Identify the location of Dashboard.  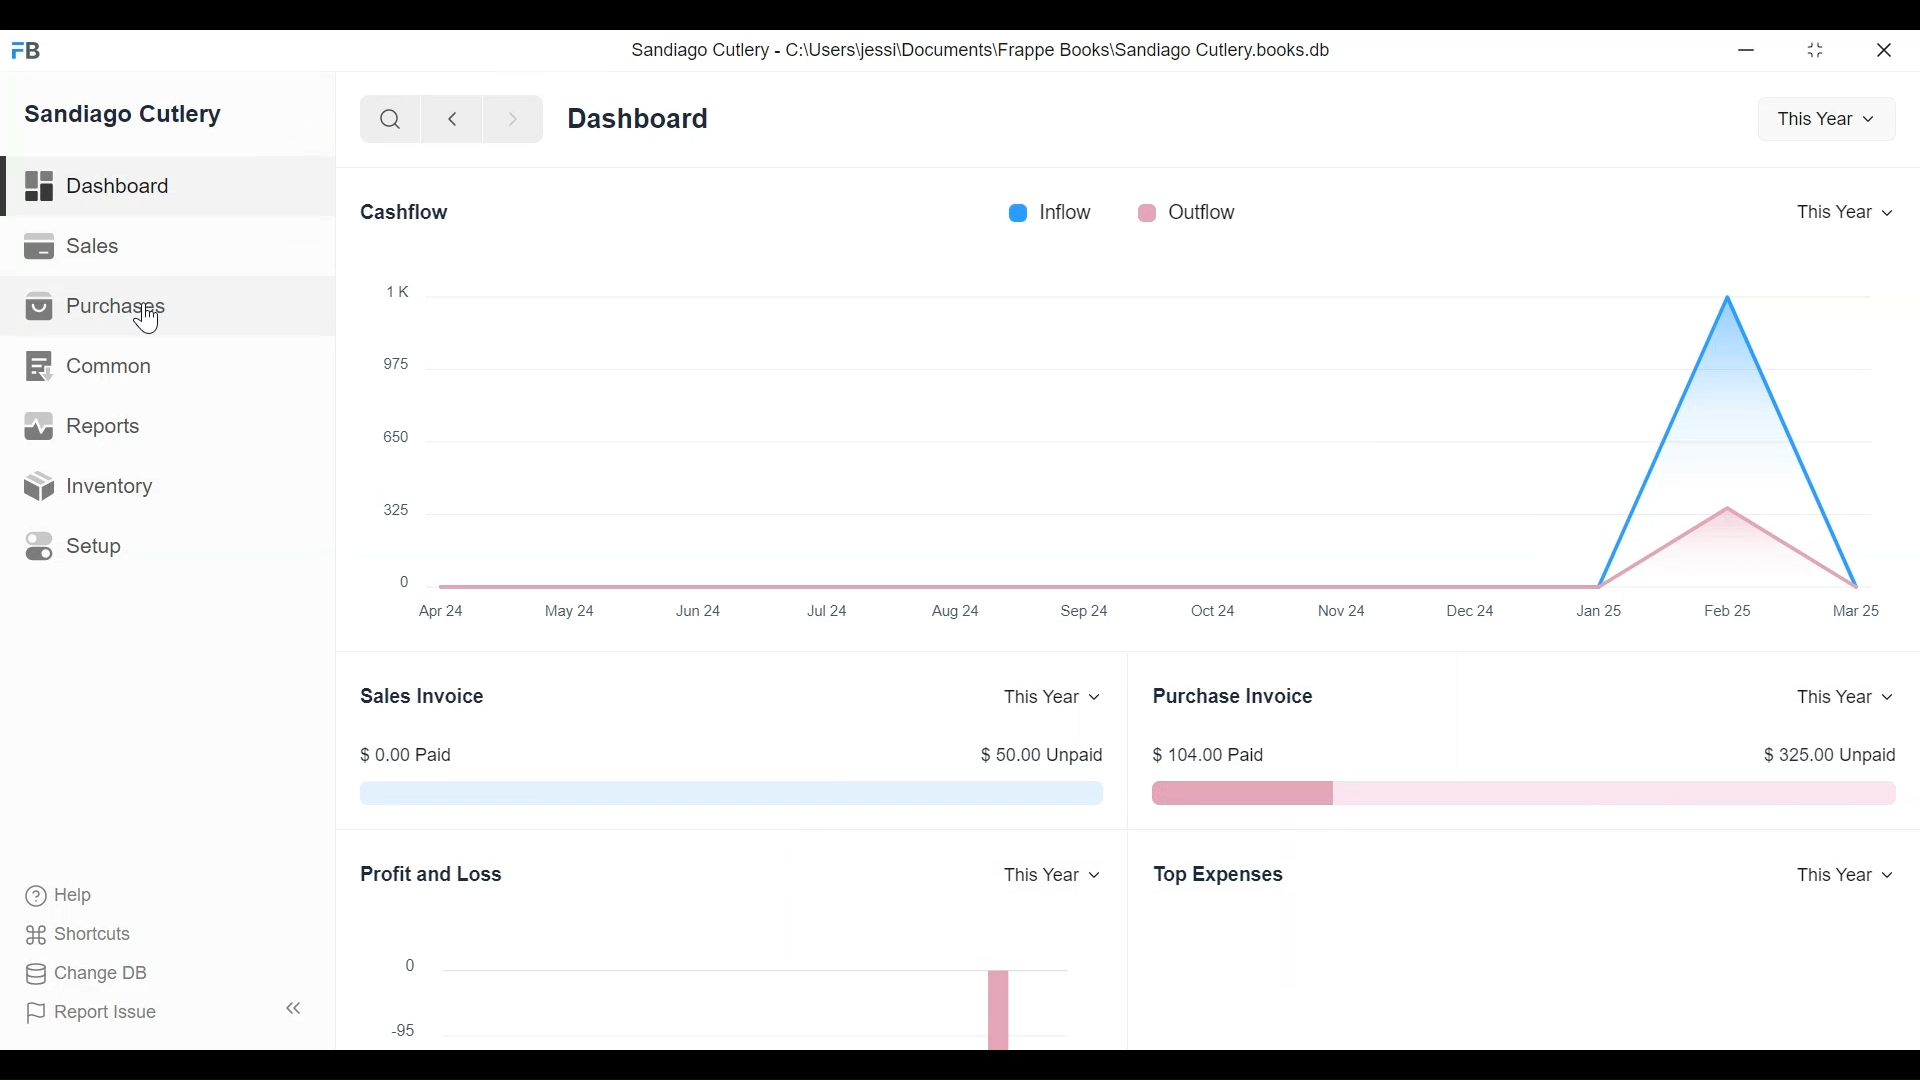
(110, 184).